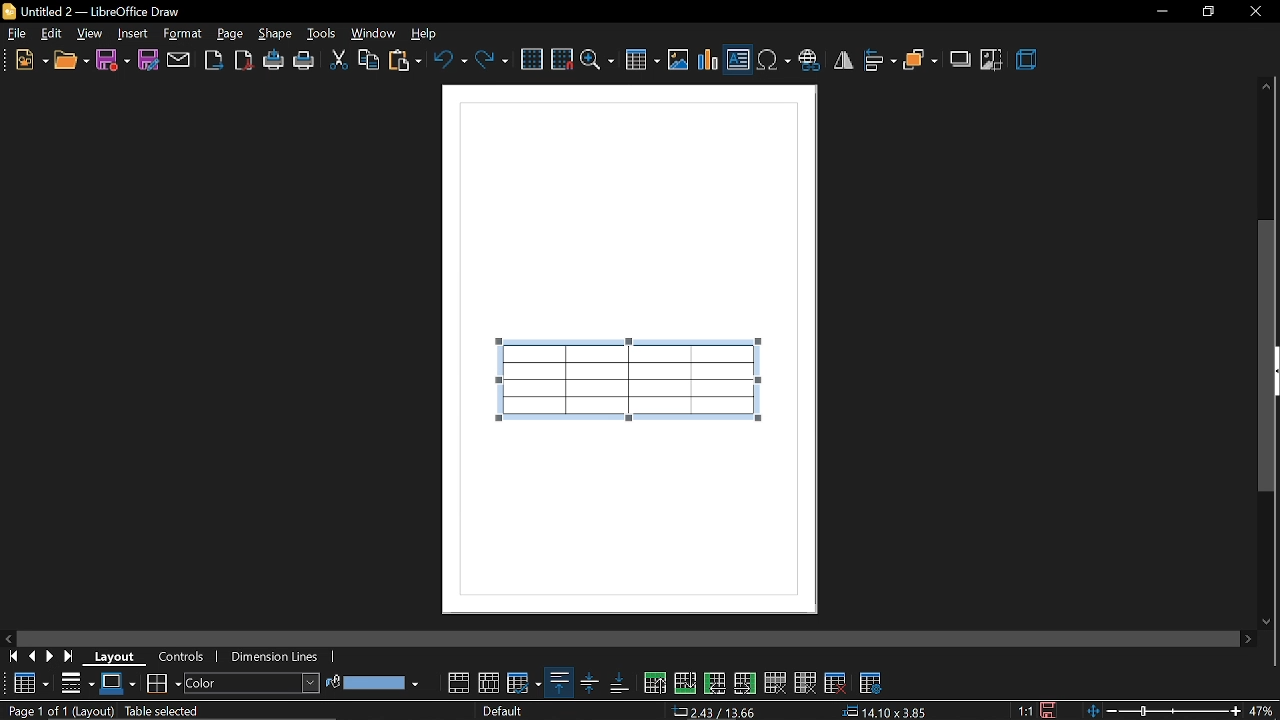  What do you see at coordinates (718, 712) in the screenshot?
I see `2.43/13.66` at bounding box center [718, 712].